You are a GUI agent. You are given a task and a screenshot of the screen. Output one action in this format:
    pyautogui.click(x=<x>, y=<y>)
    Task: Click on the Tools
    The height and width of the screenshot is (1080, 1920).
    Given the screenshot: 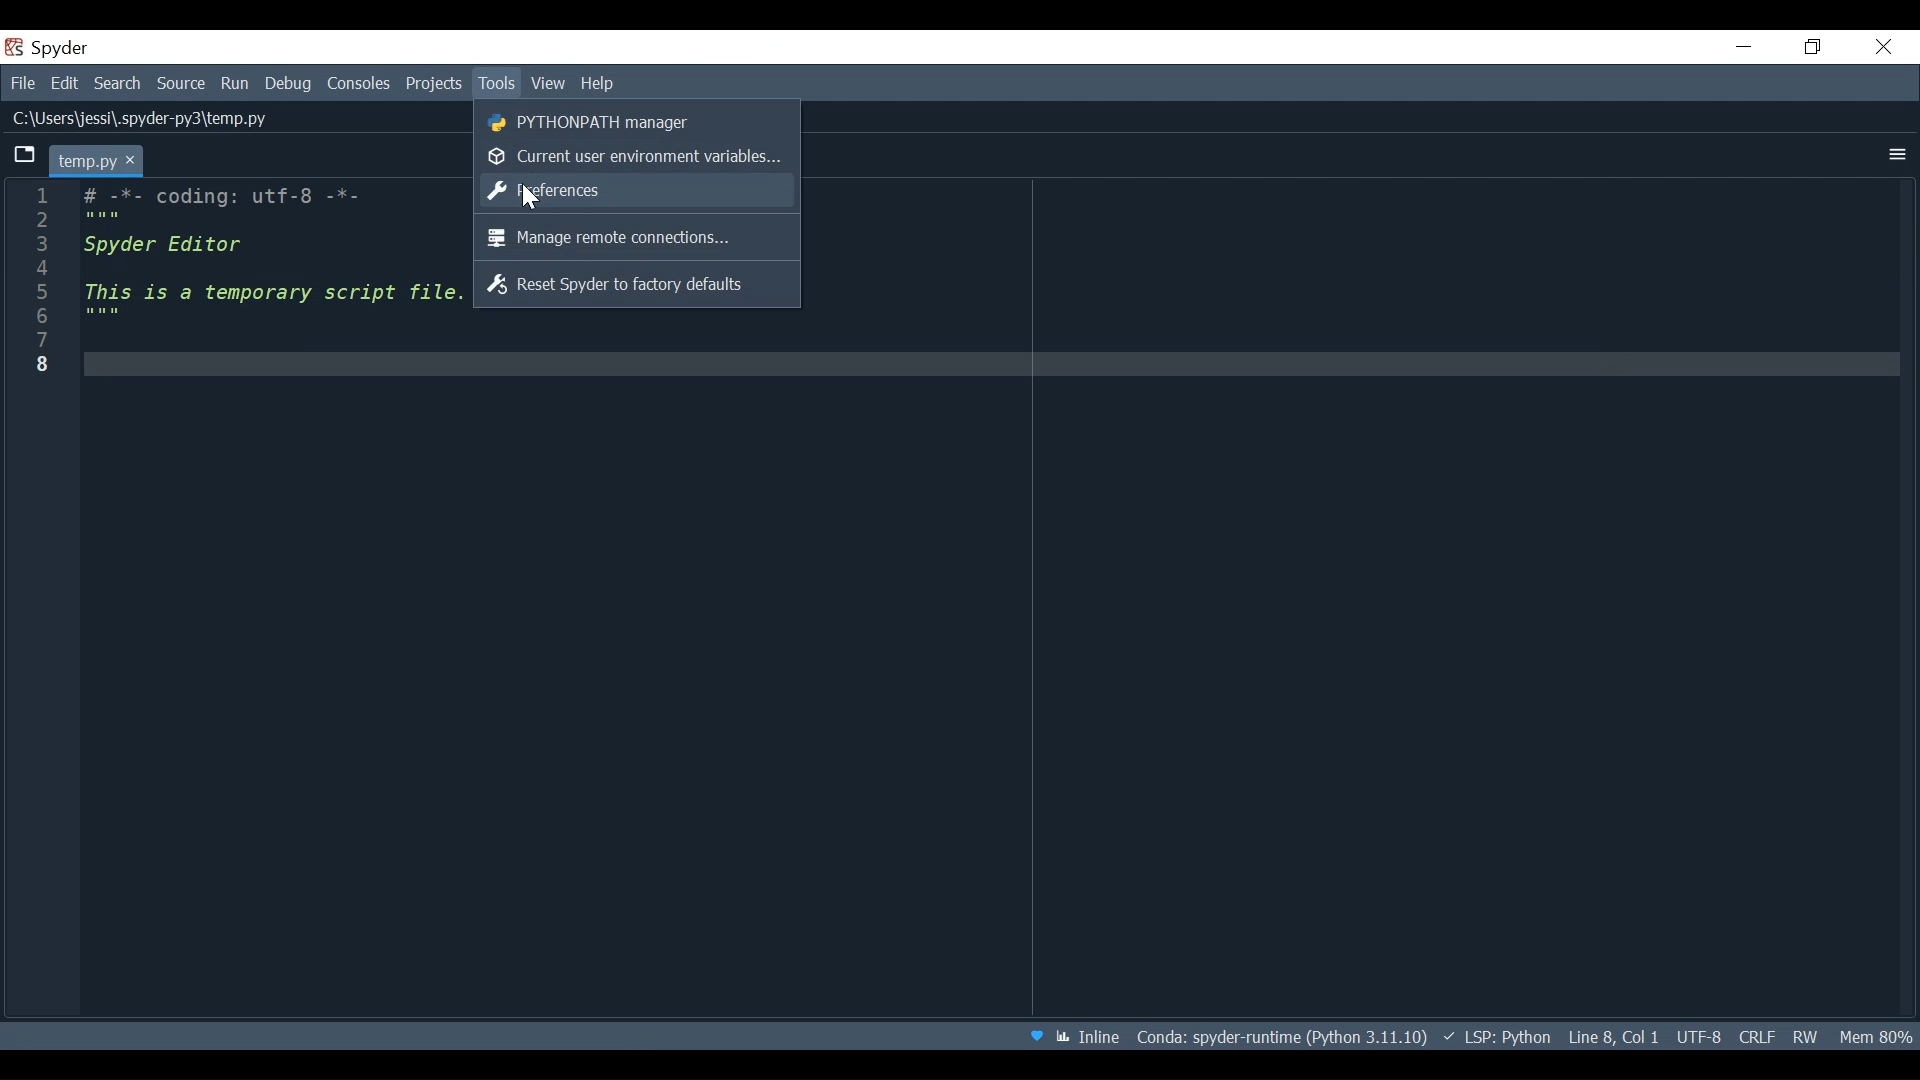 What is the action you would take?
    pyautogui.click(x=496, y=83)
    